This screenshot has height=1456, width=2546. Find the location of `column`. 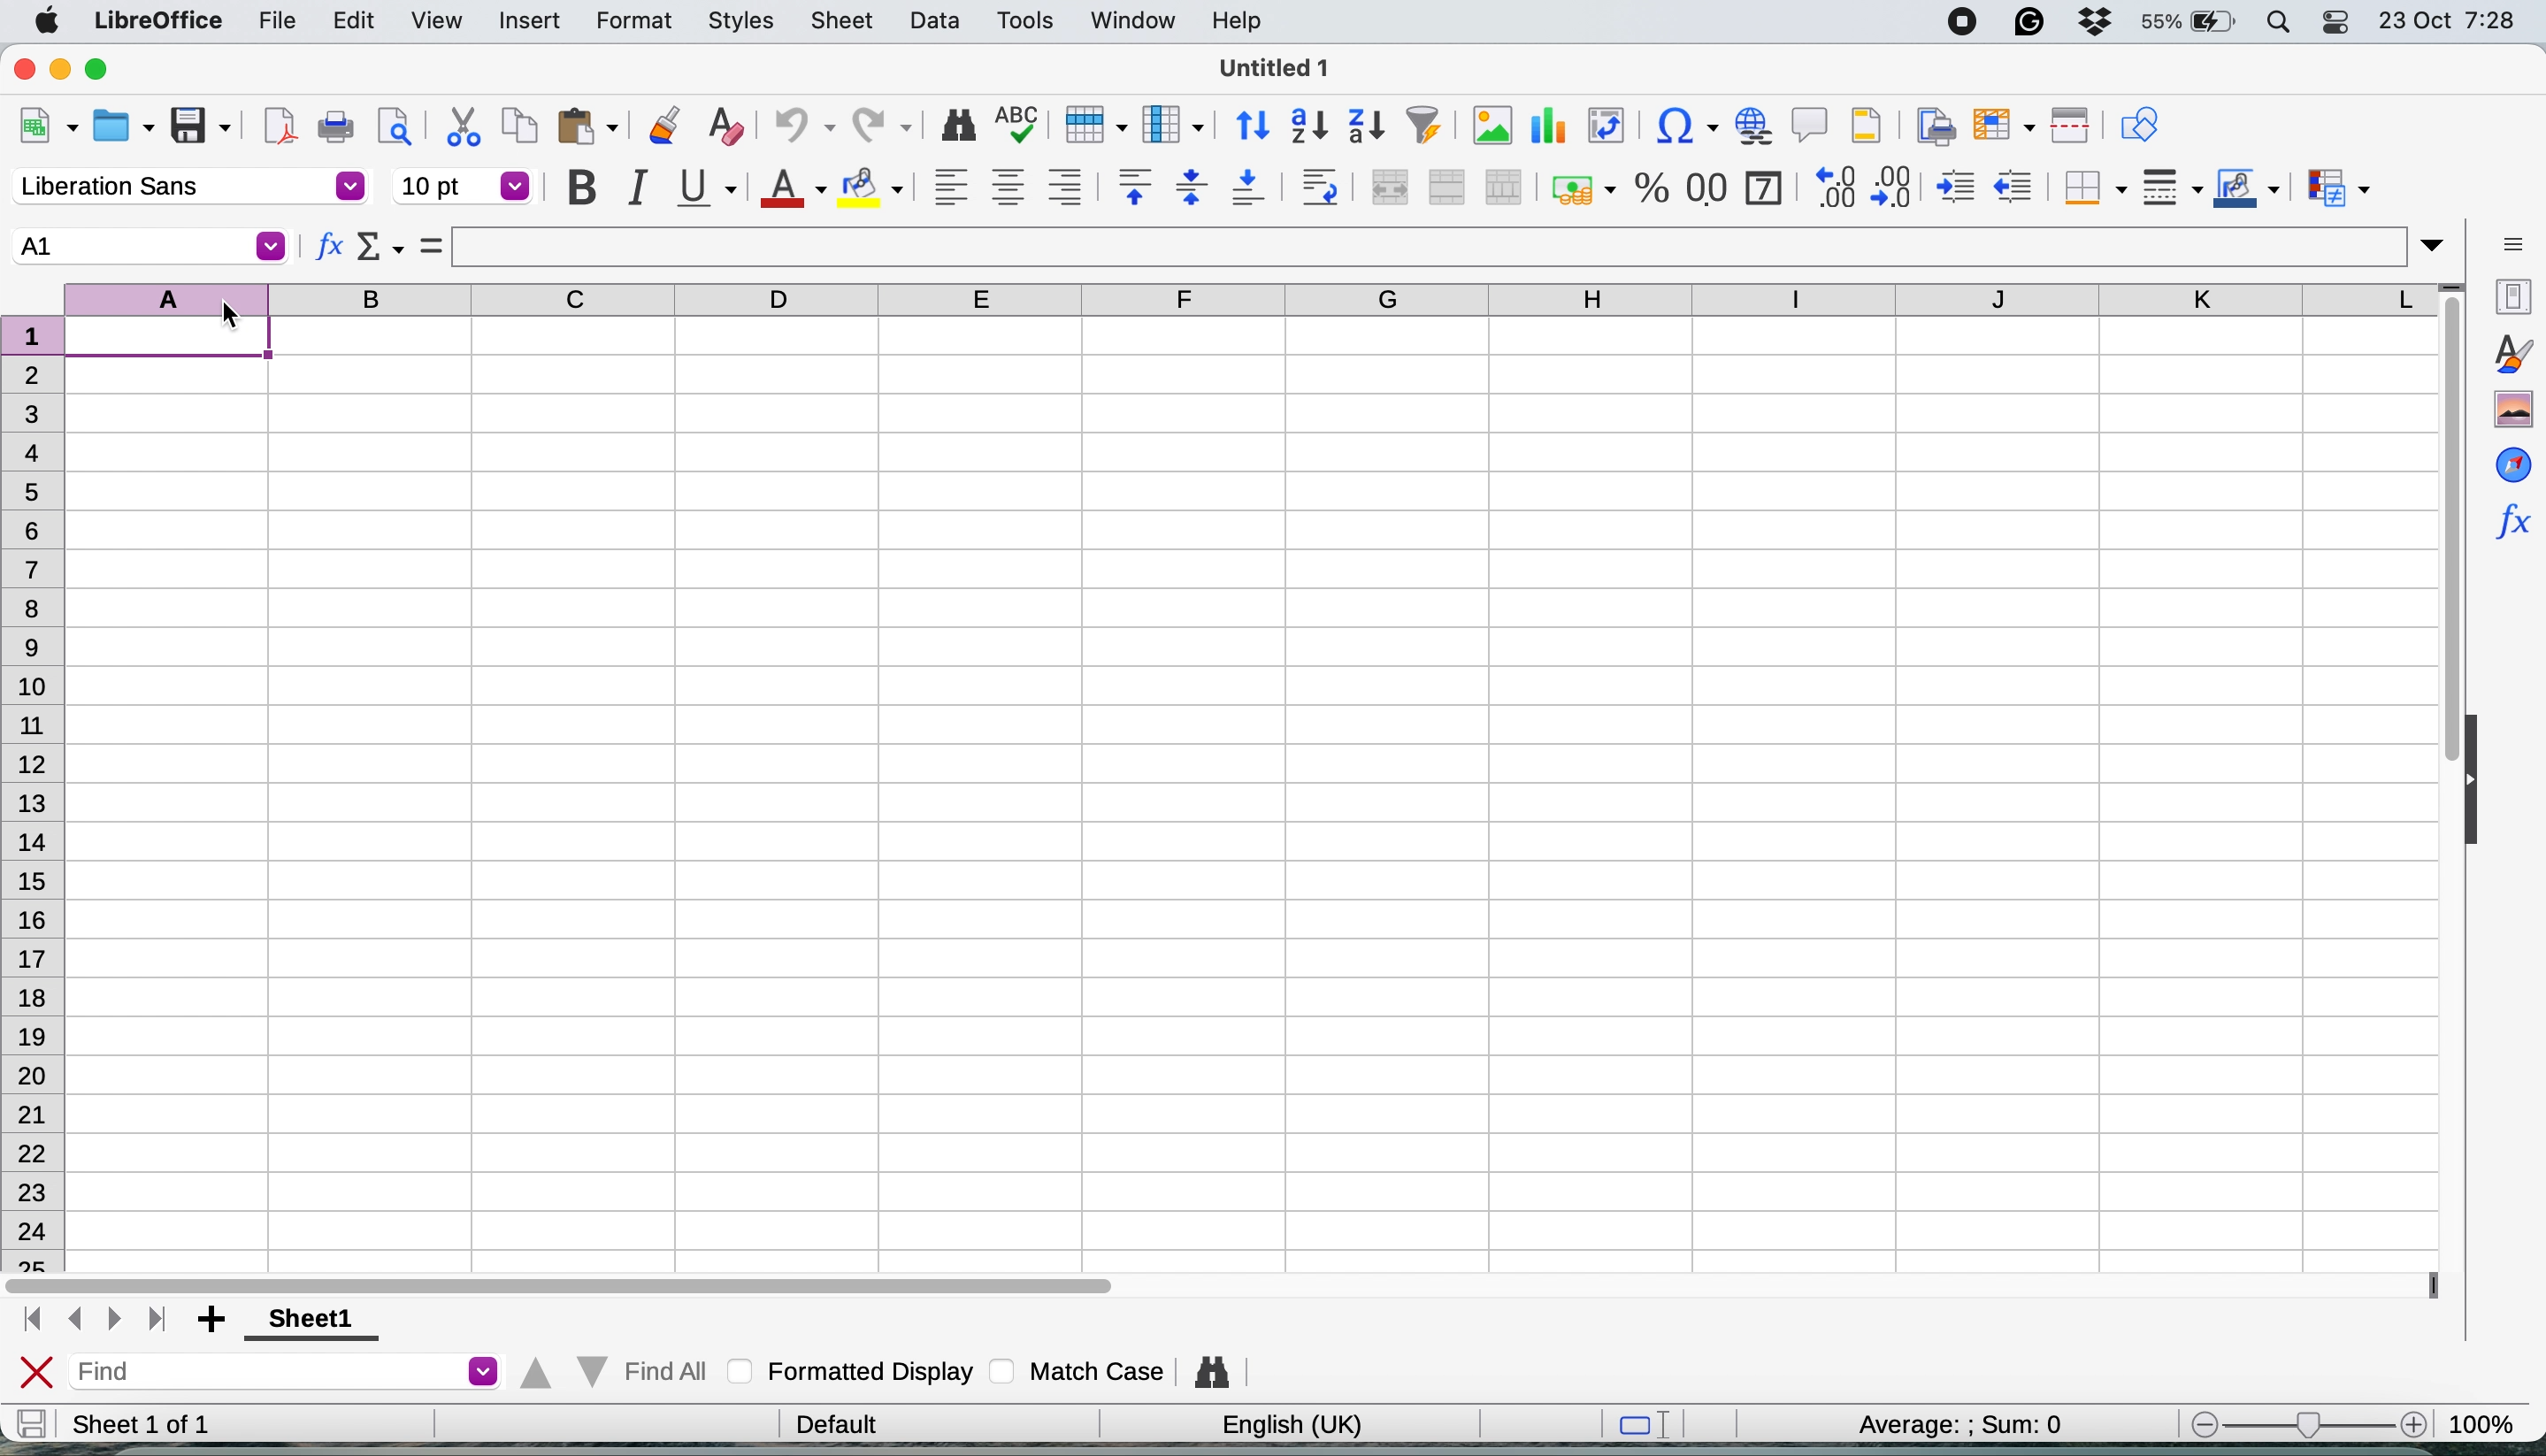

column is located at coordinates (1175, 124).